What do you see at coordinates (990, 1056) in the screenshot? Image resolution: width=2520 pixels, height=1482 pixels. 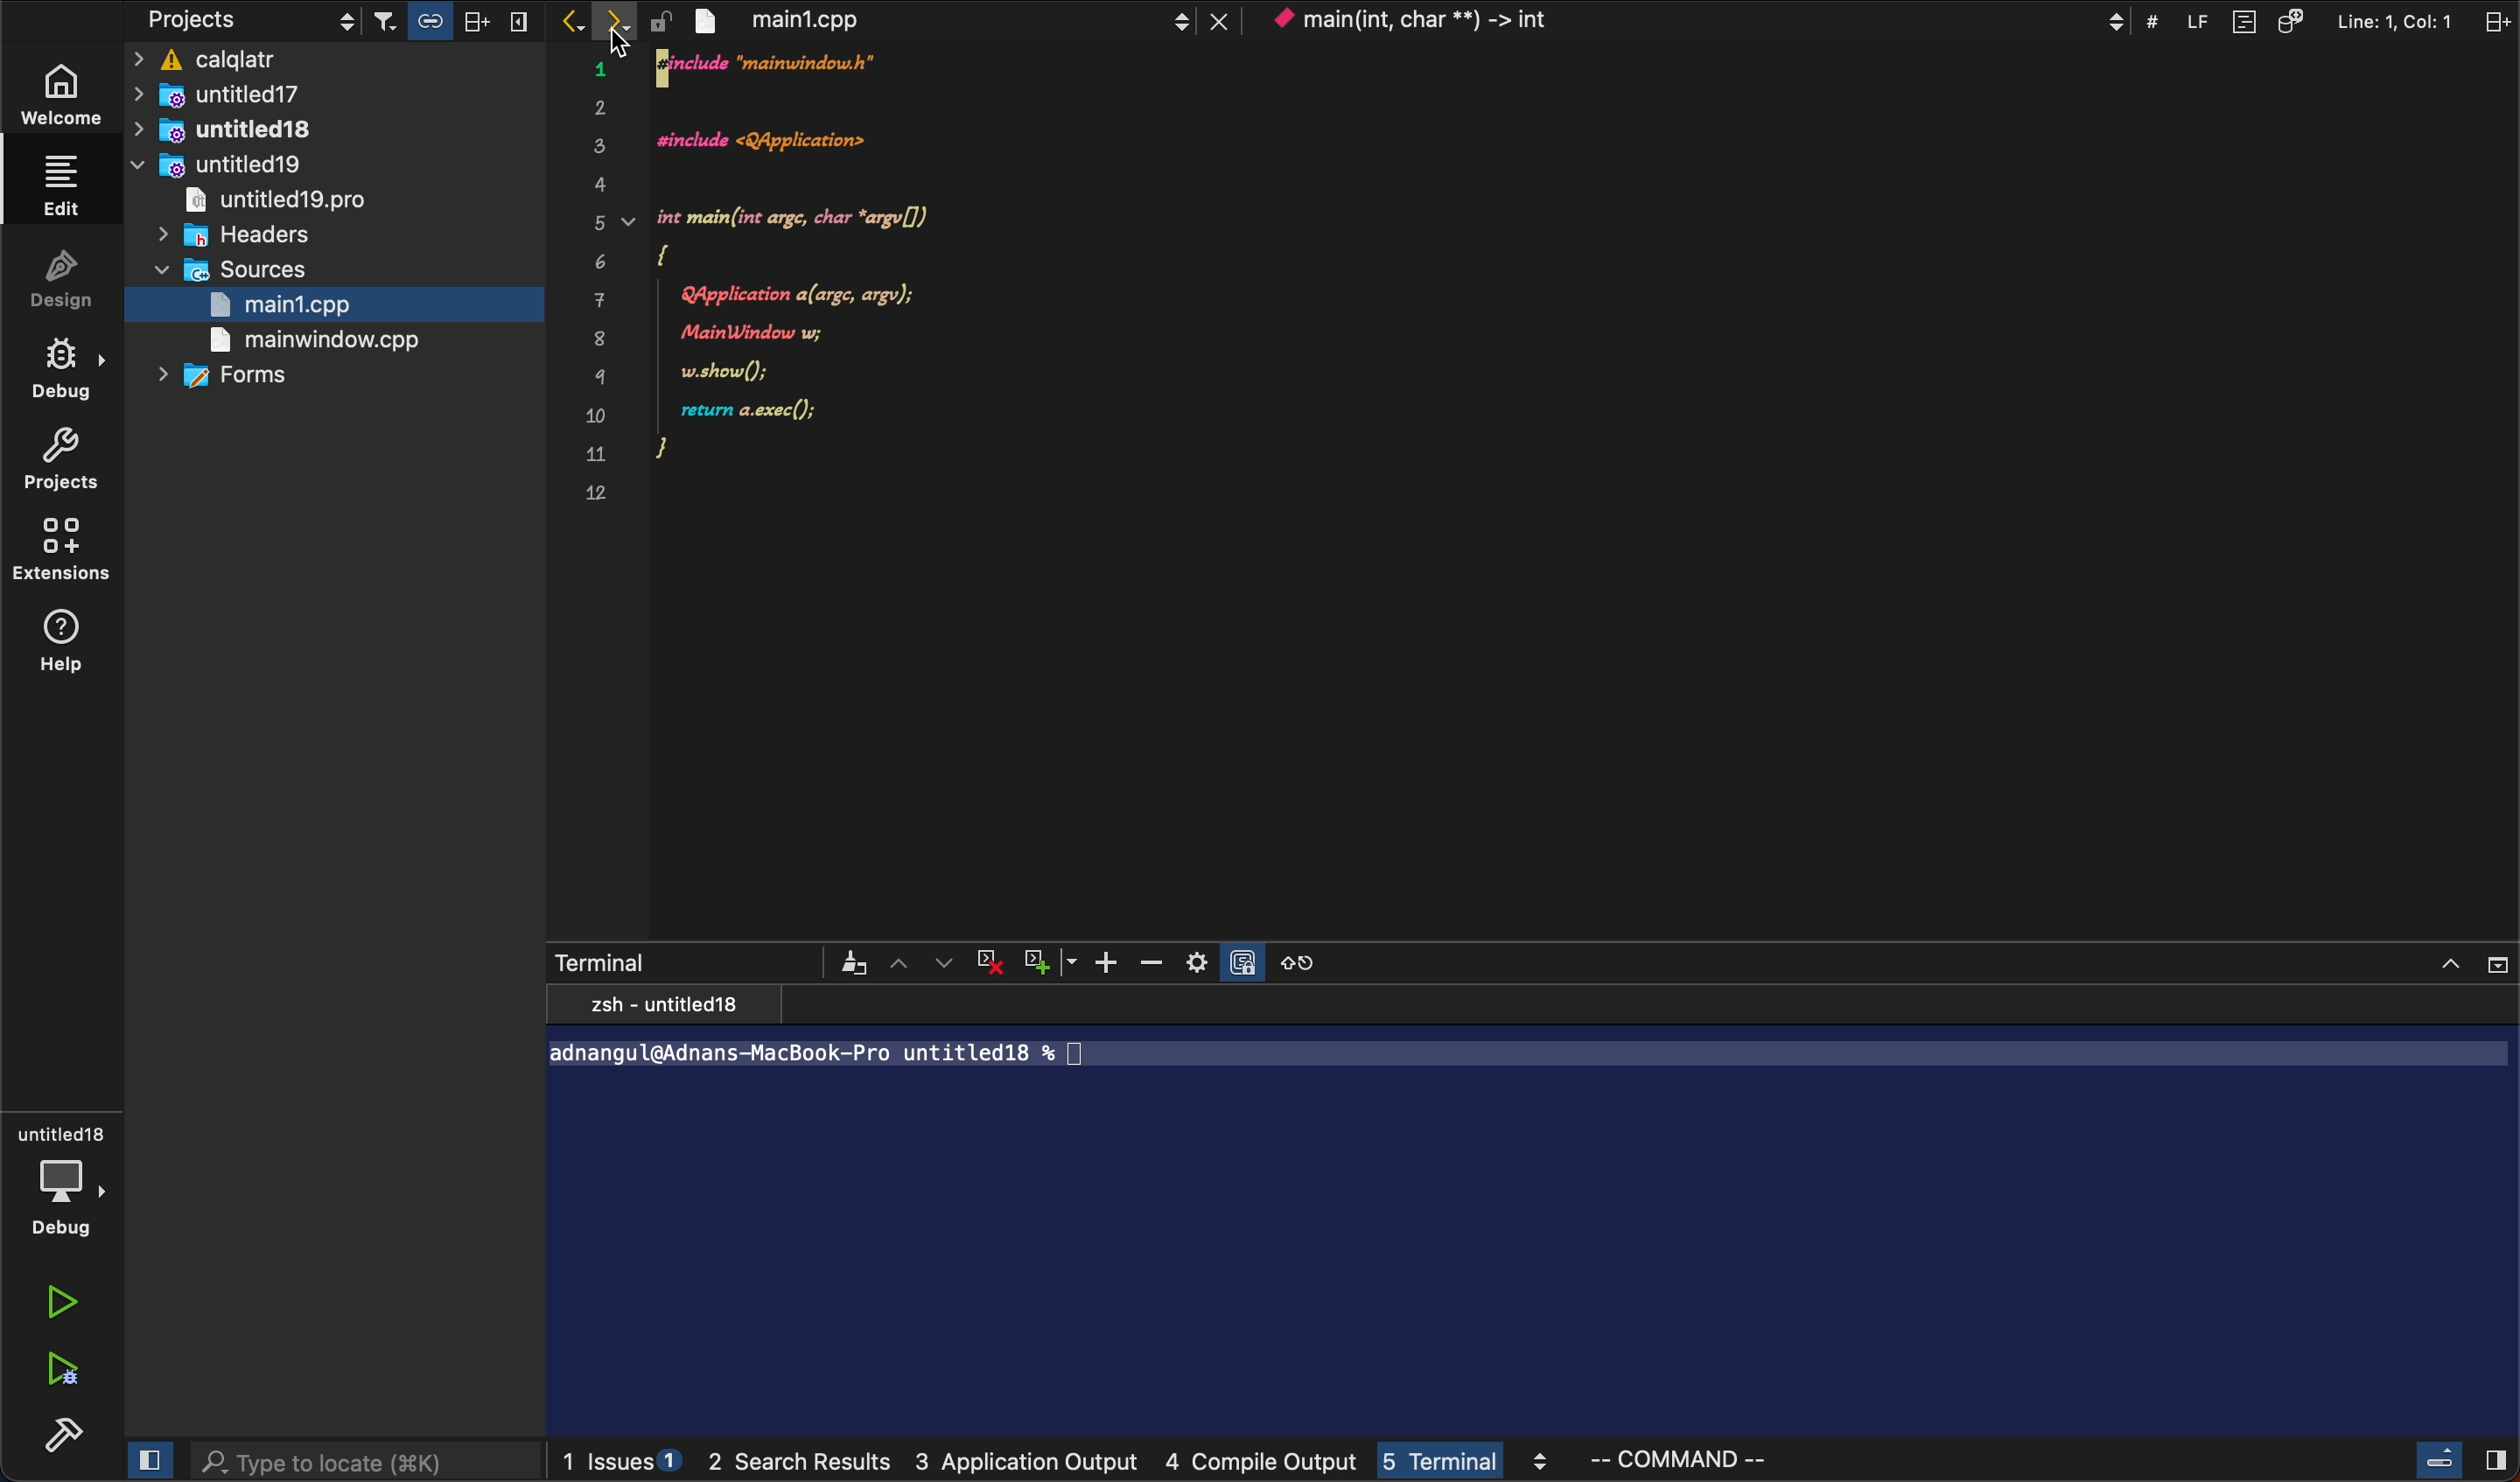 I see `path` at bounding box center [990, 1056].